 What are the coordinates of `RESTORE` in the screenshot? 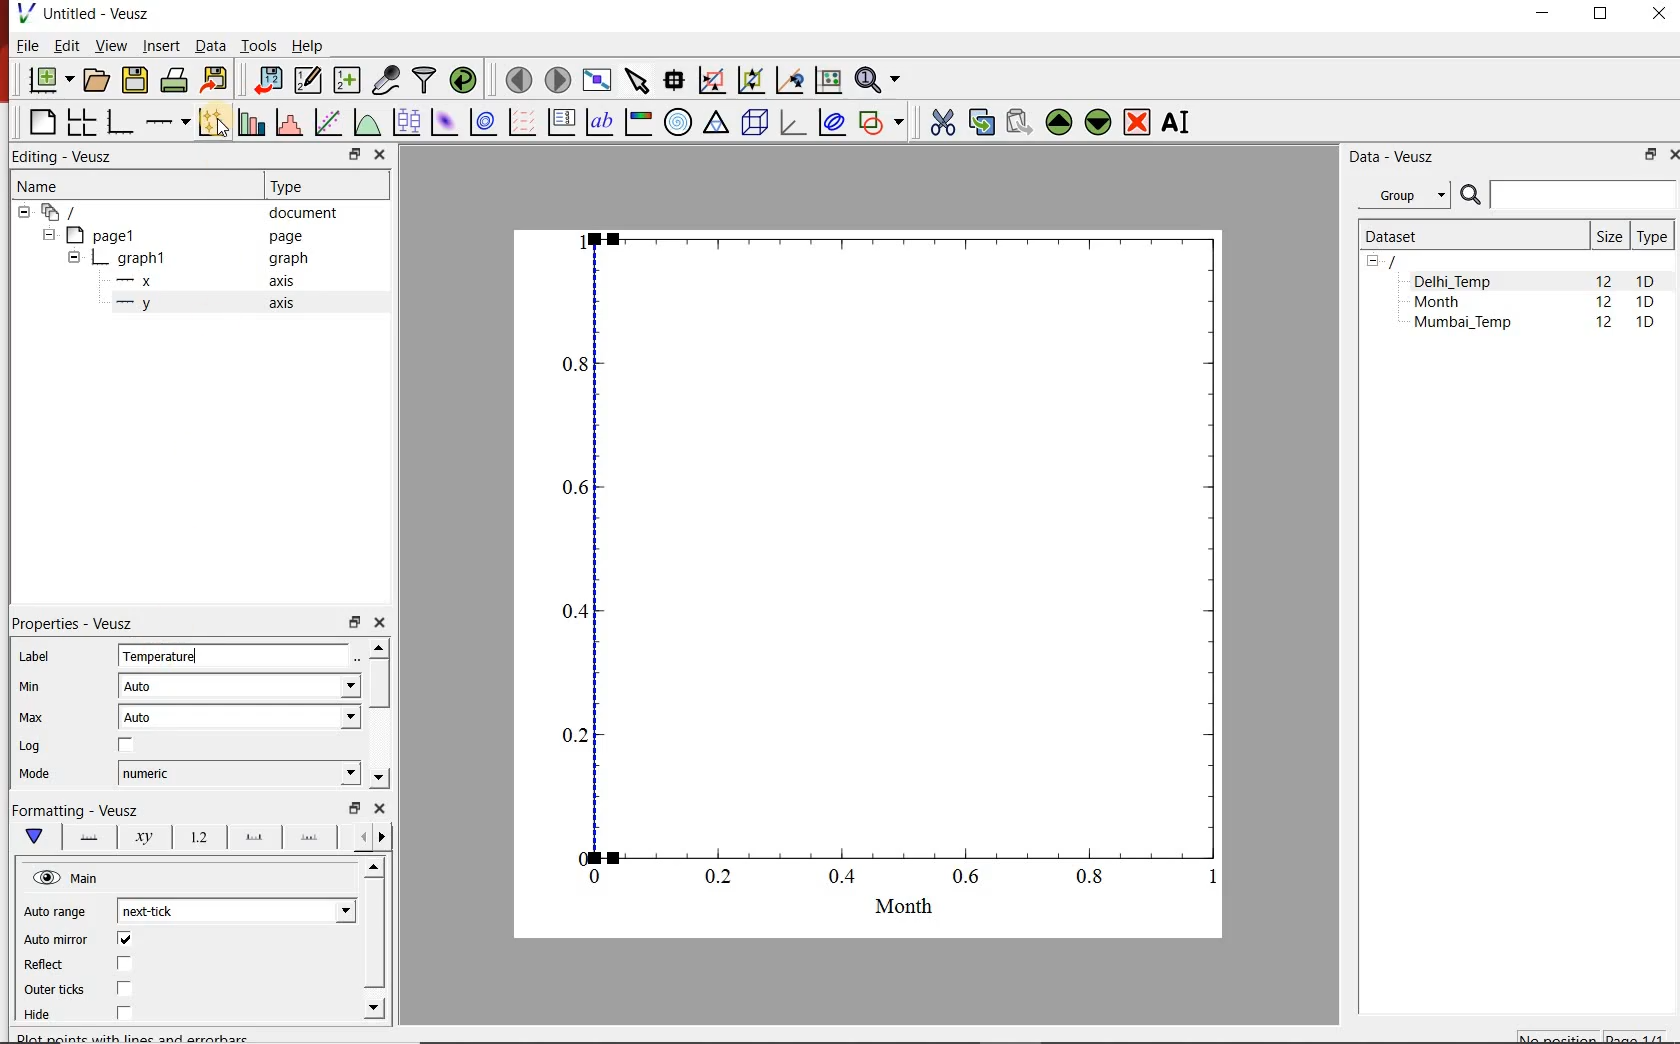 It's located at (1651, 155).